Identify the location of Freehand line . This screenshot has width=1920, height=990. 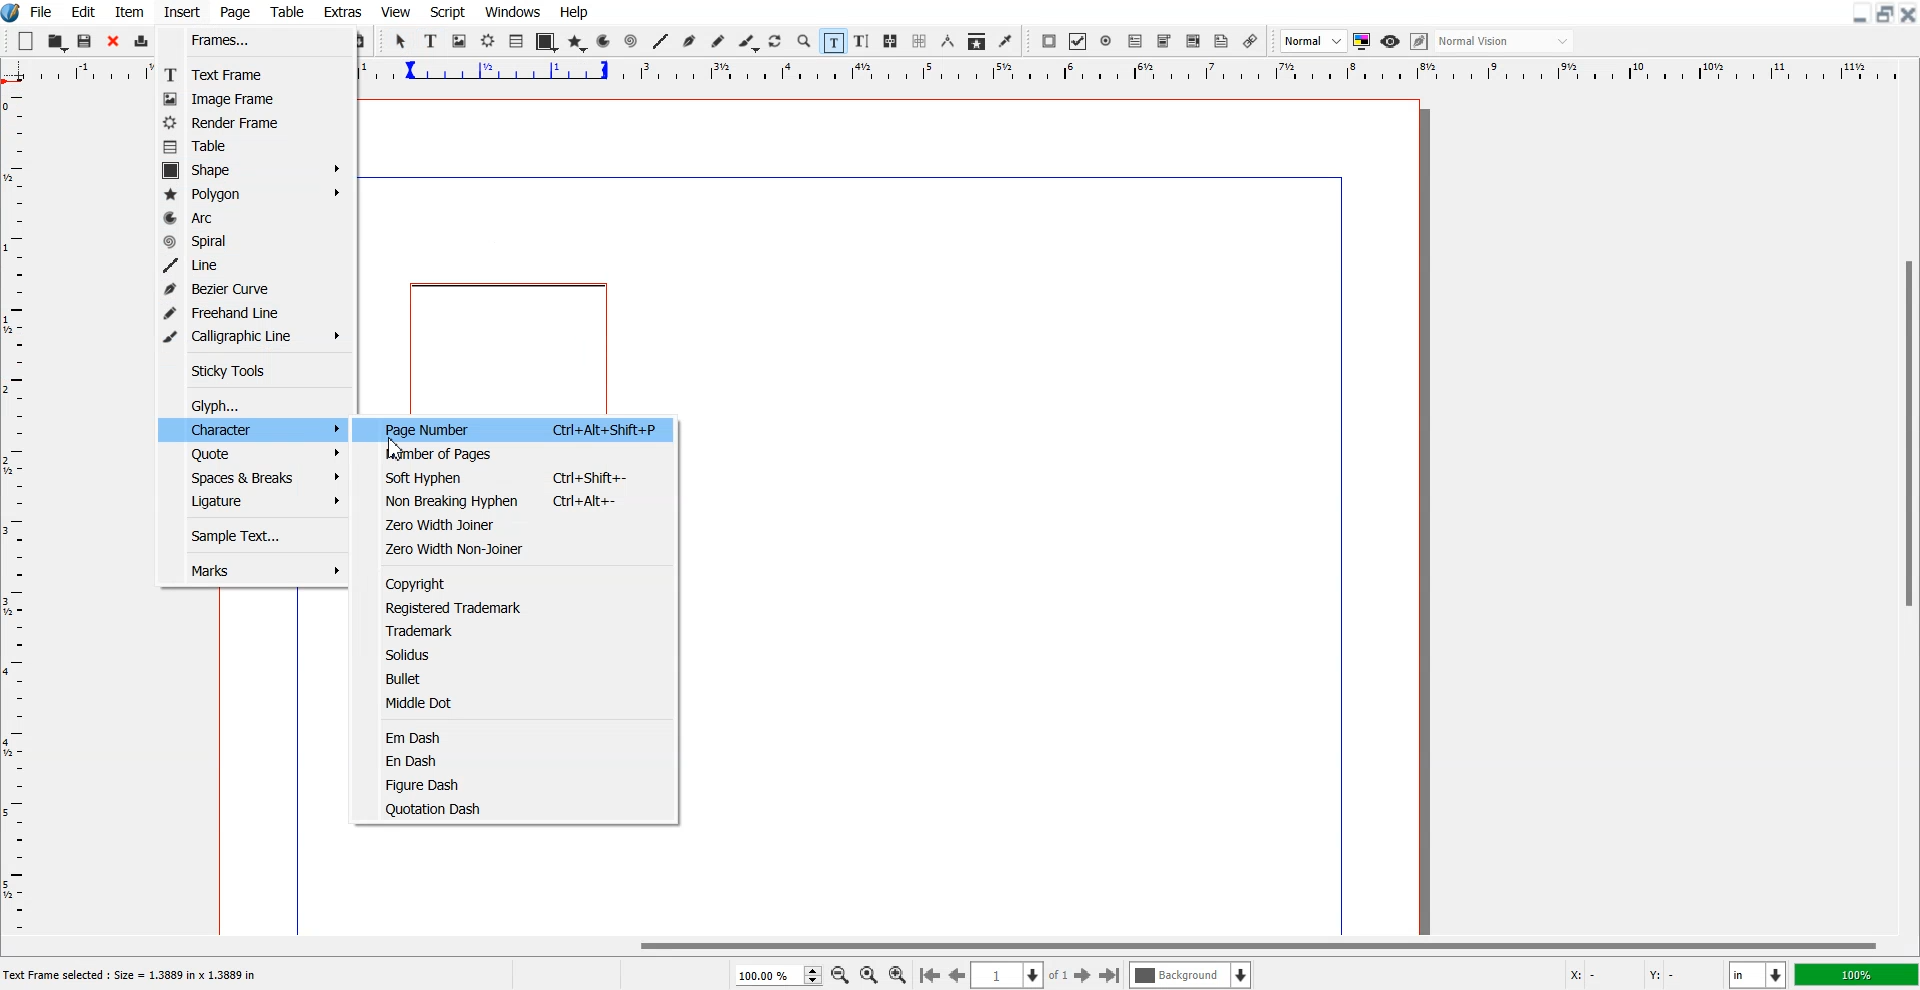
(718, 42).